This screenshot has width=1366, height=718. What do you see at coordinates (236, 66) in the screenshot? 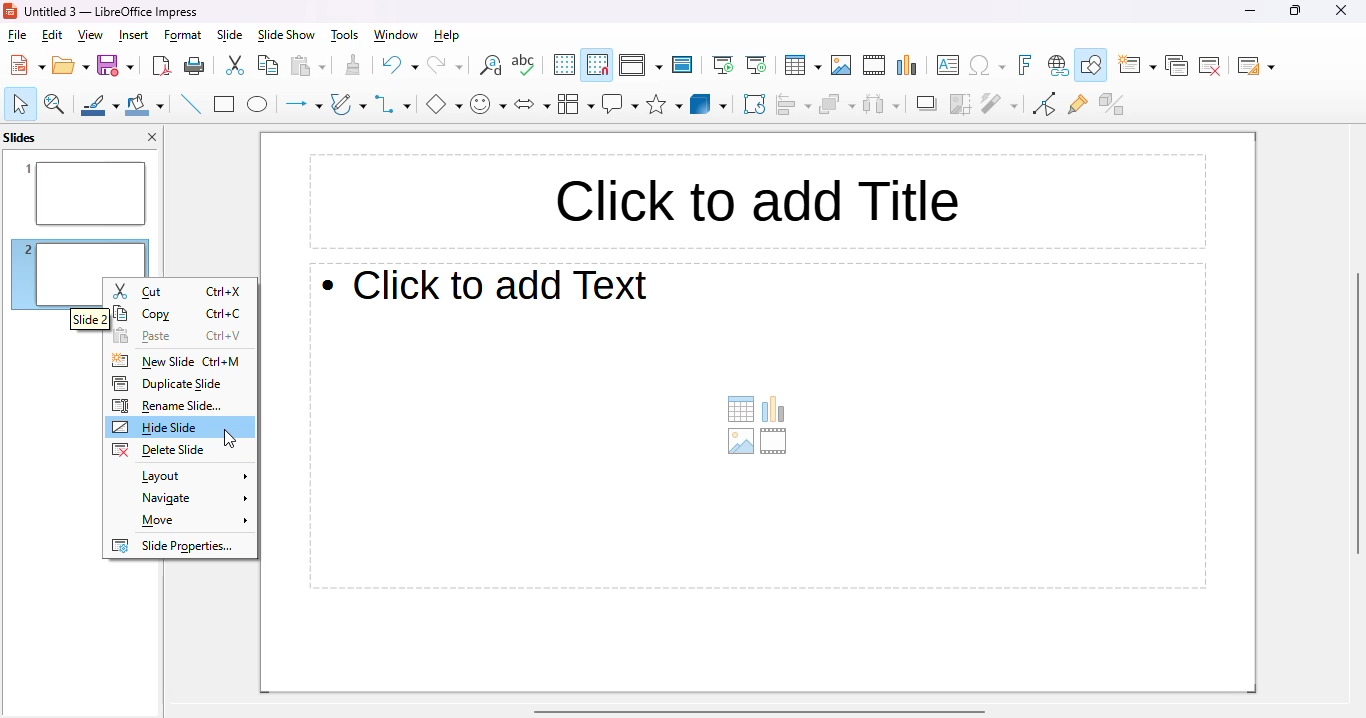
I see `cut` at bounding box center [236, 66].